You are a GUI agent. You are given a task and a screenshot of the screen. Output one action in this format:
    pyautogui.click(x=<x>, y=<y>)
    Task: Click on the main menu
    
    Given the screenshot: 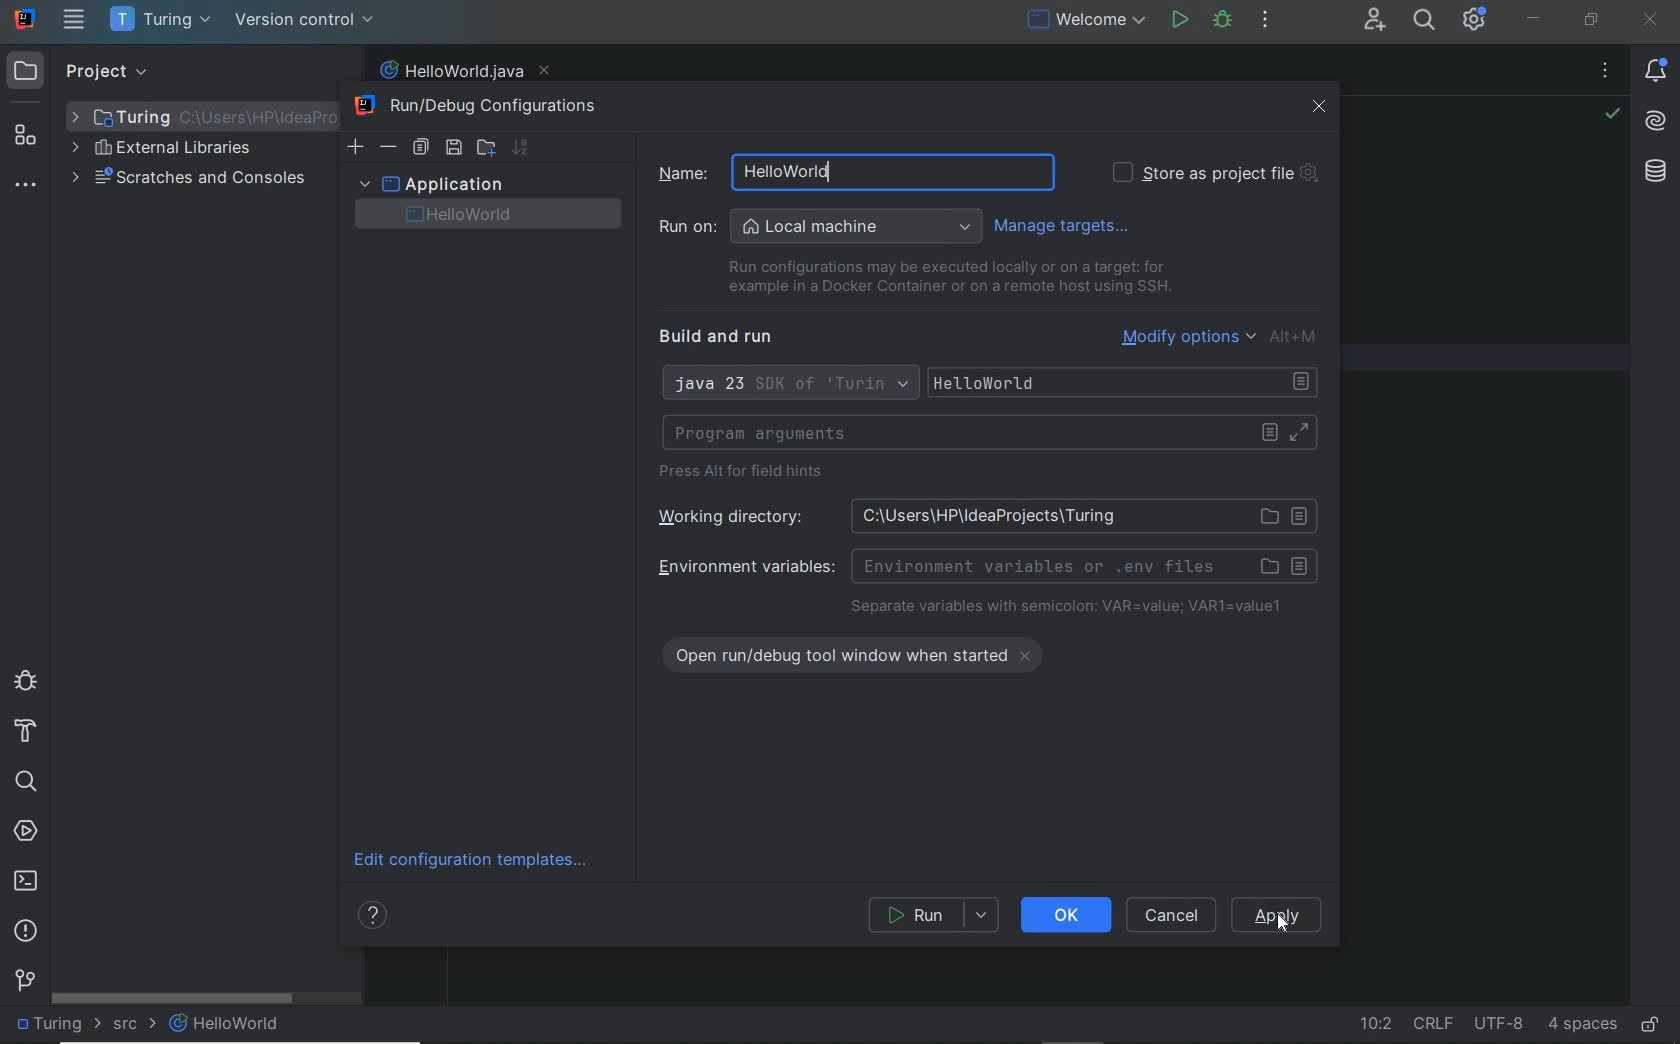 What is the action you would take?
    pyautogui.click(x=75, y=19)
    